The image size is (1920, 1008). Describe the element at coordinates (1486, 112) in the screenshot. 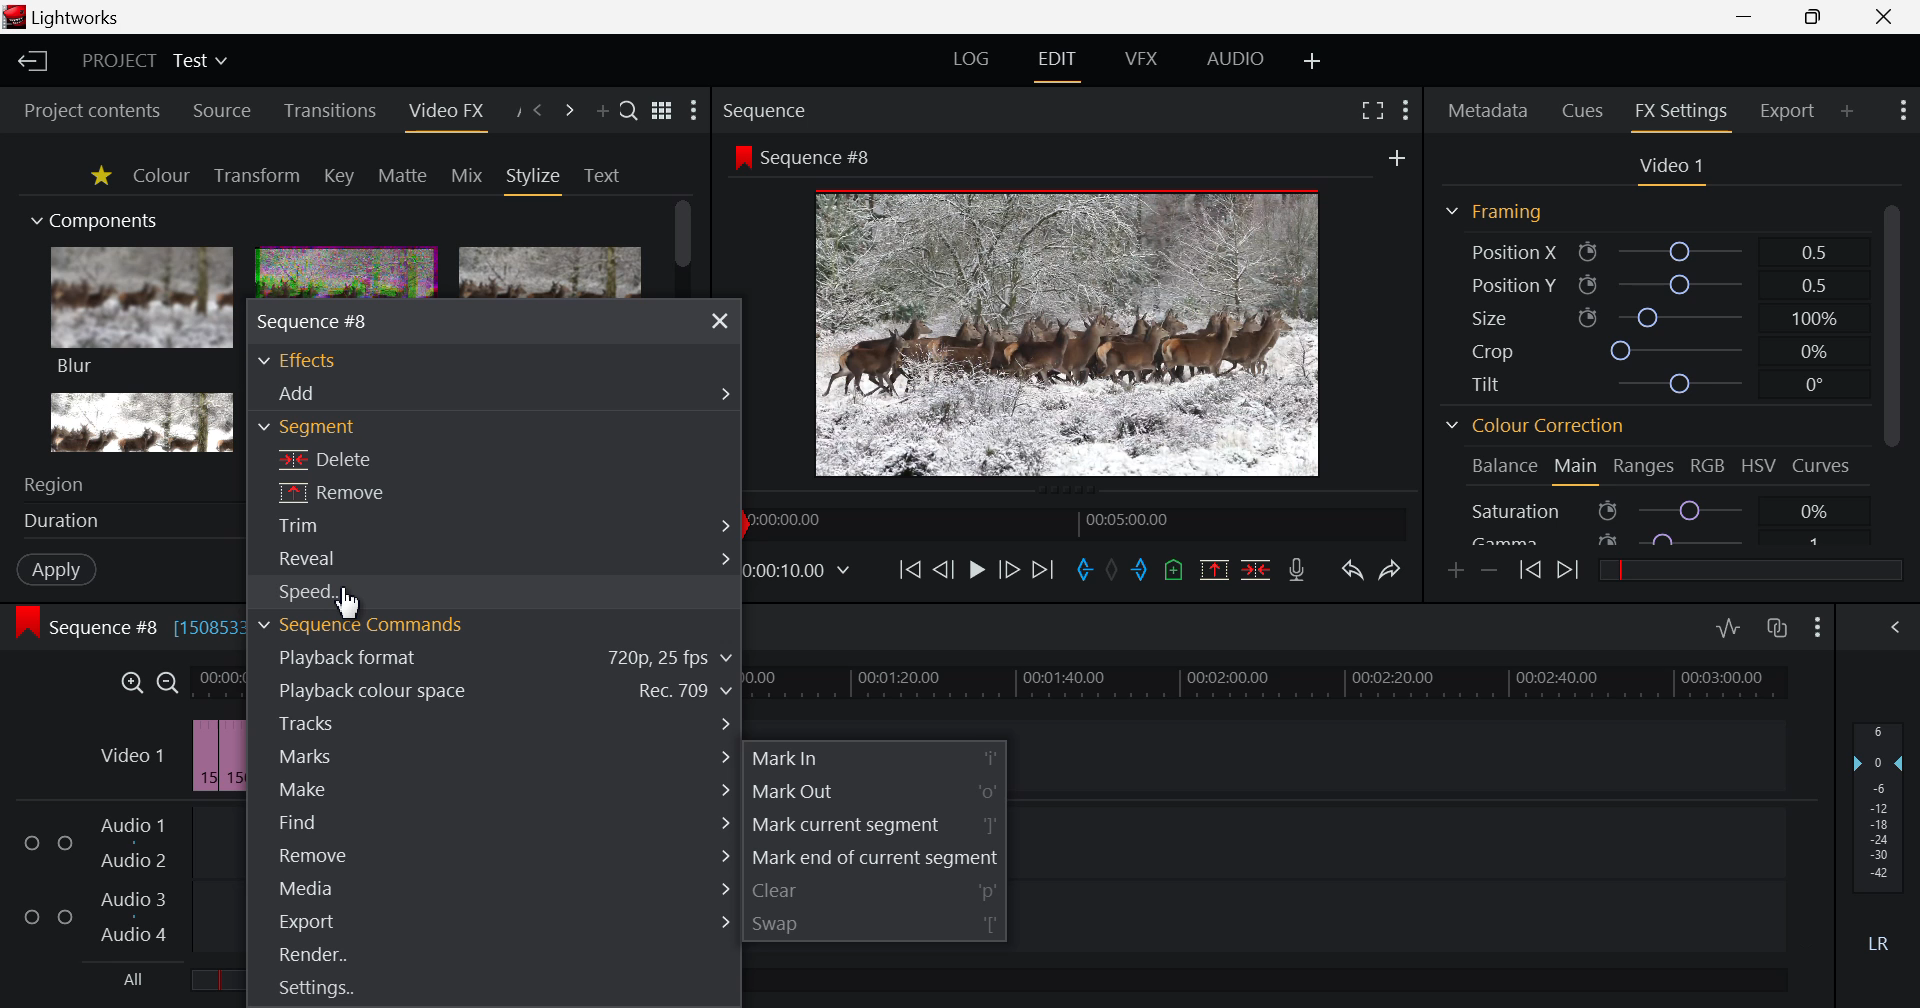

I see `Metadata` at that location.